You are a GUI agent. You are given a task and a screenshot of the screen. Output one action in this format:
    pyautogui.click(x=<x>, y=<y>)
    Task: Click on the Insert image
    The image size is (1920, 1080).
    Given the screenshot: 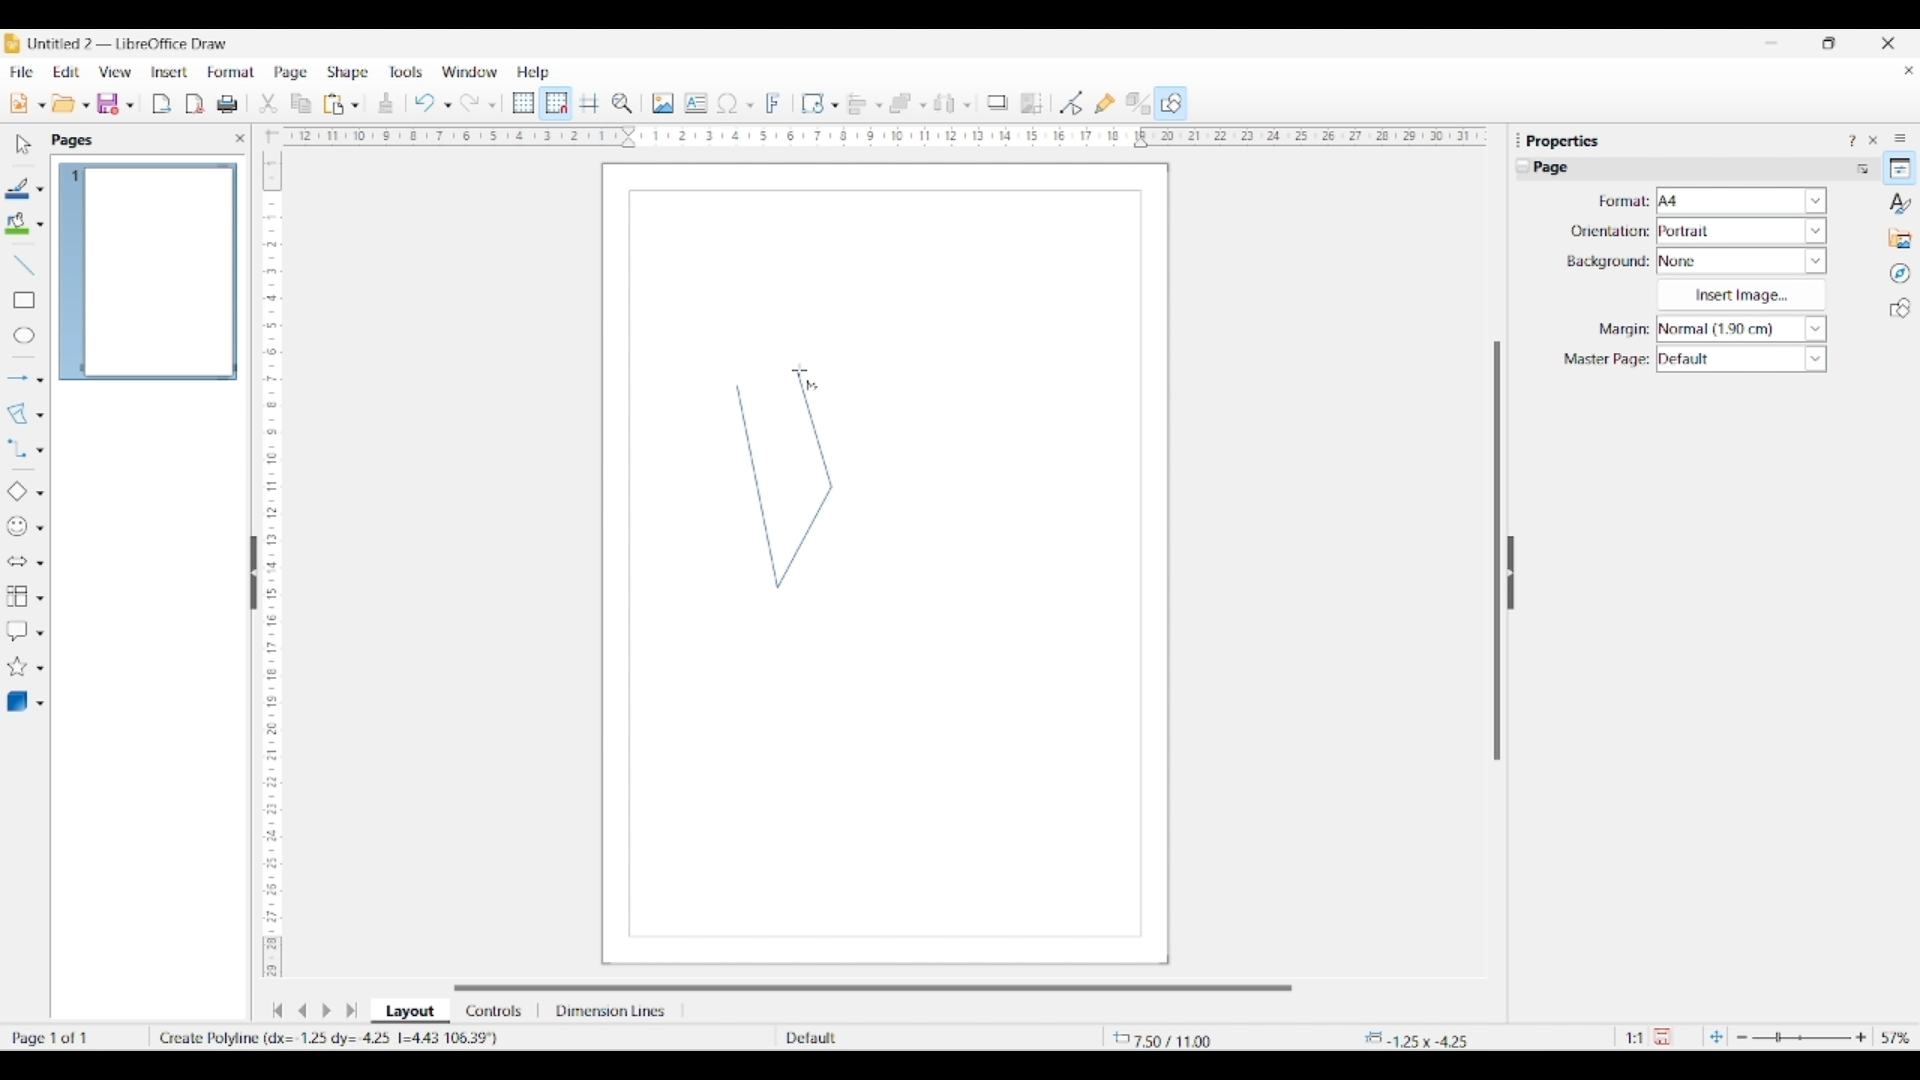 What is the action you would take?
    pyautogui.click(x=663, y=103)
    